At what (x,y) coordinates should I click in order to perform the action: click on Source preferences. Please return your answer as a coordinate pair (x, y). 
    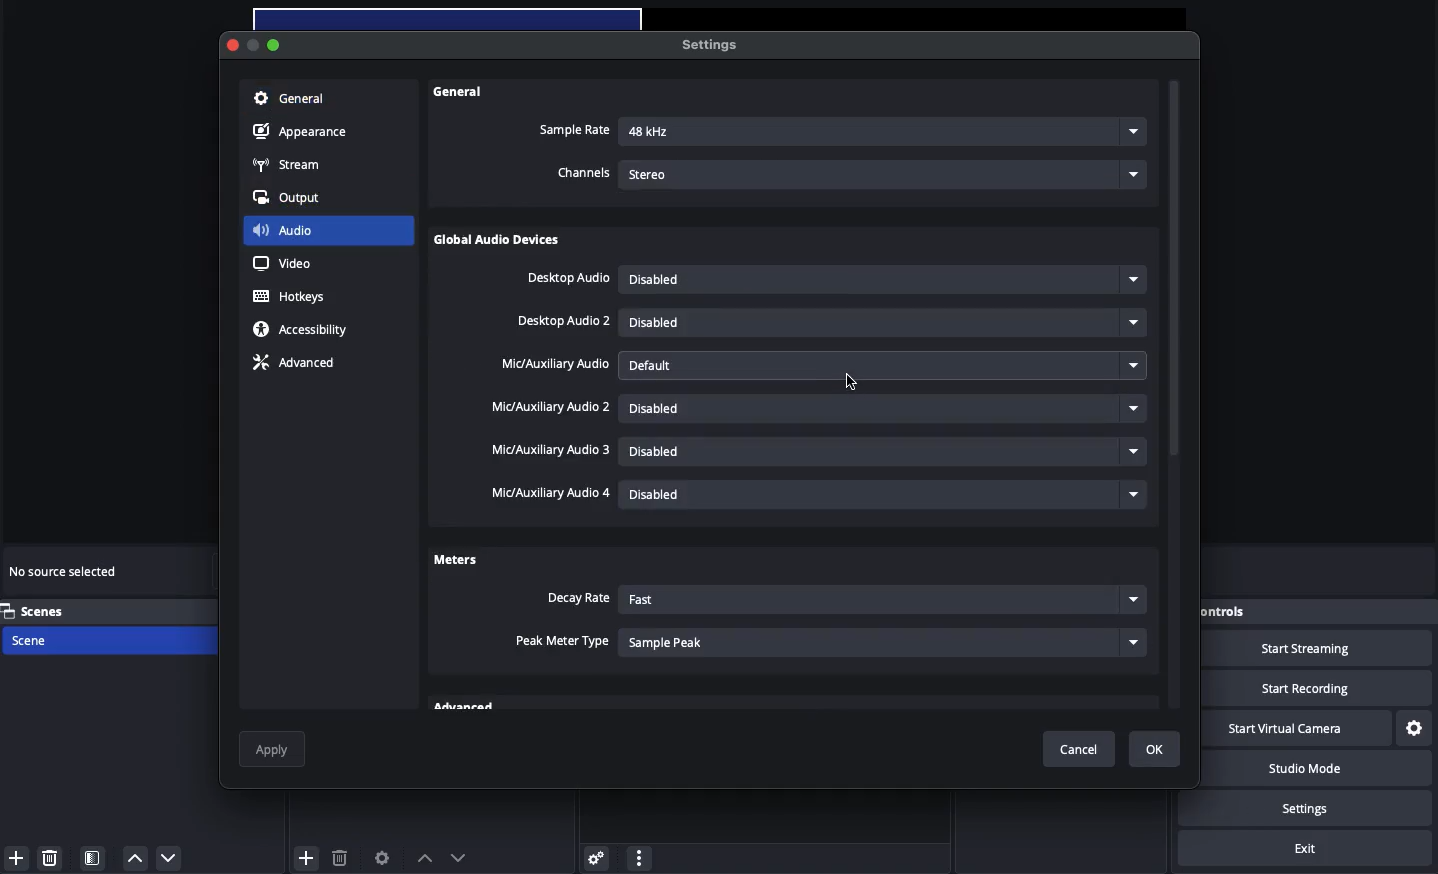
    Looking at the image, I should click on (380, 859).